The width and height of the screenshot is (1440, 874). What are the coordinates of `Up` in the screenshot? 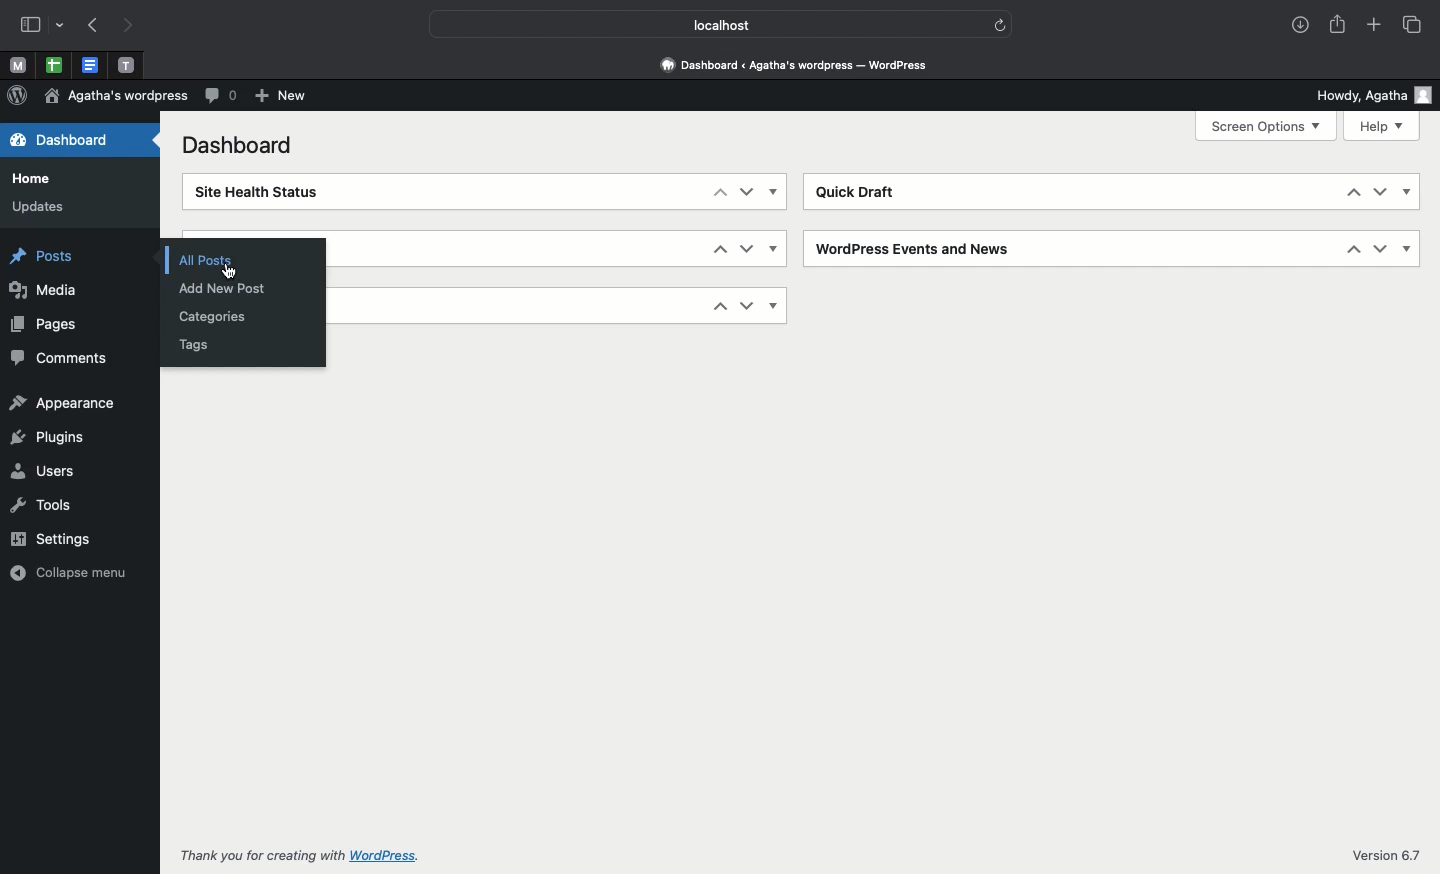 It's located at (1347, 251).